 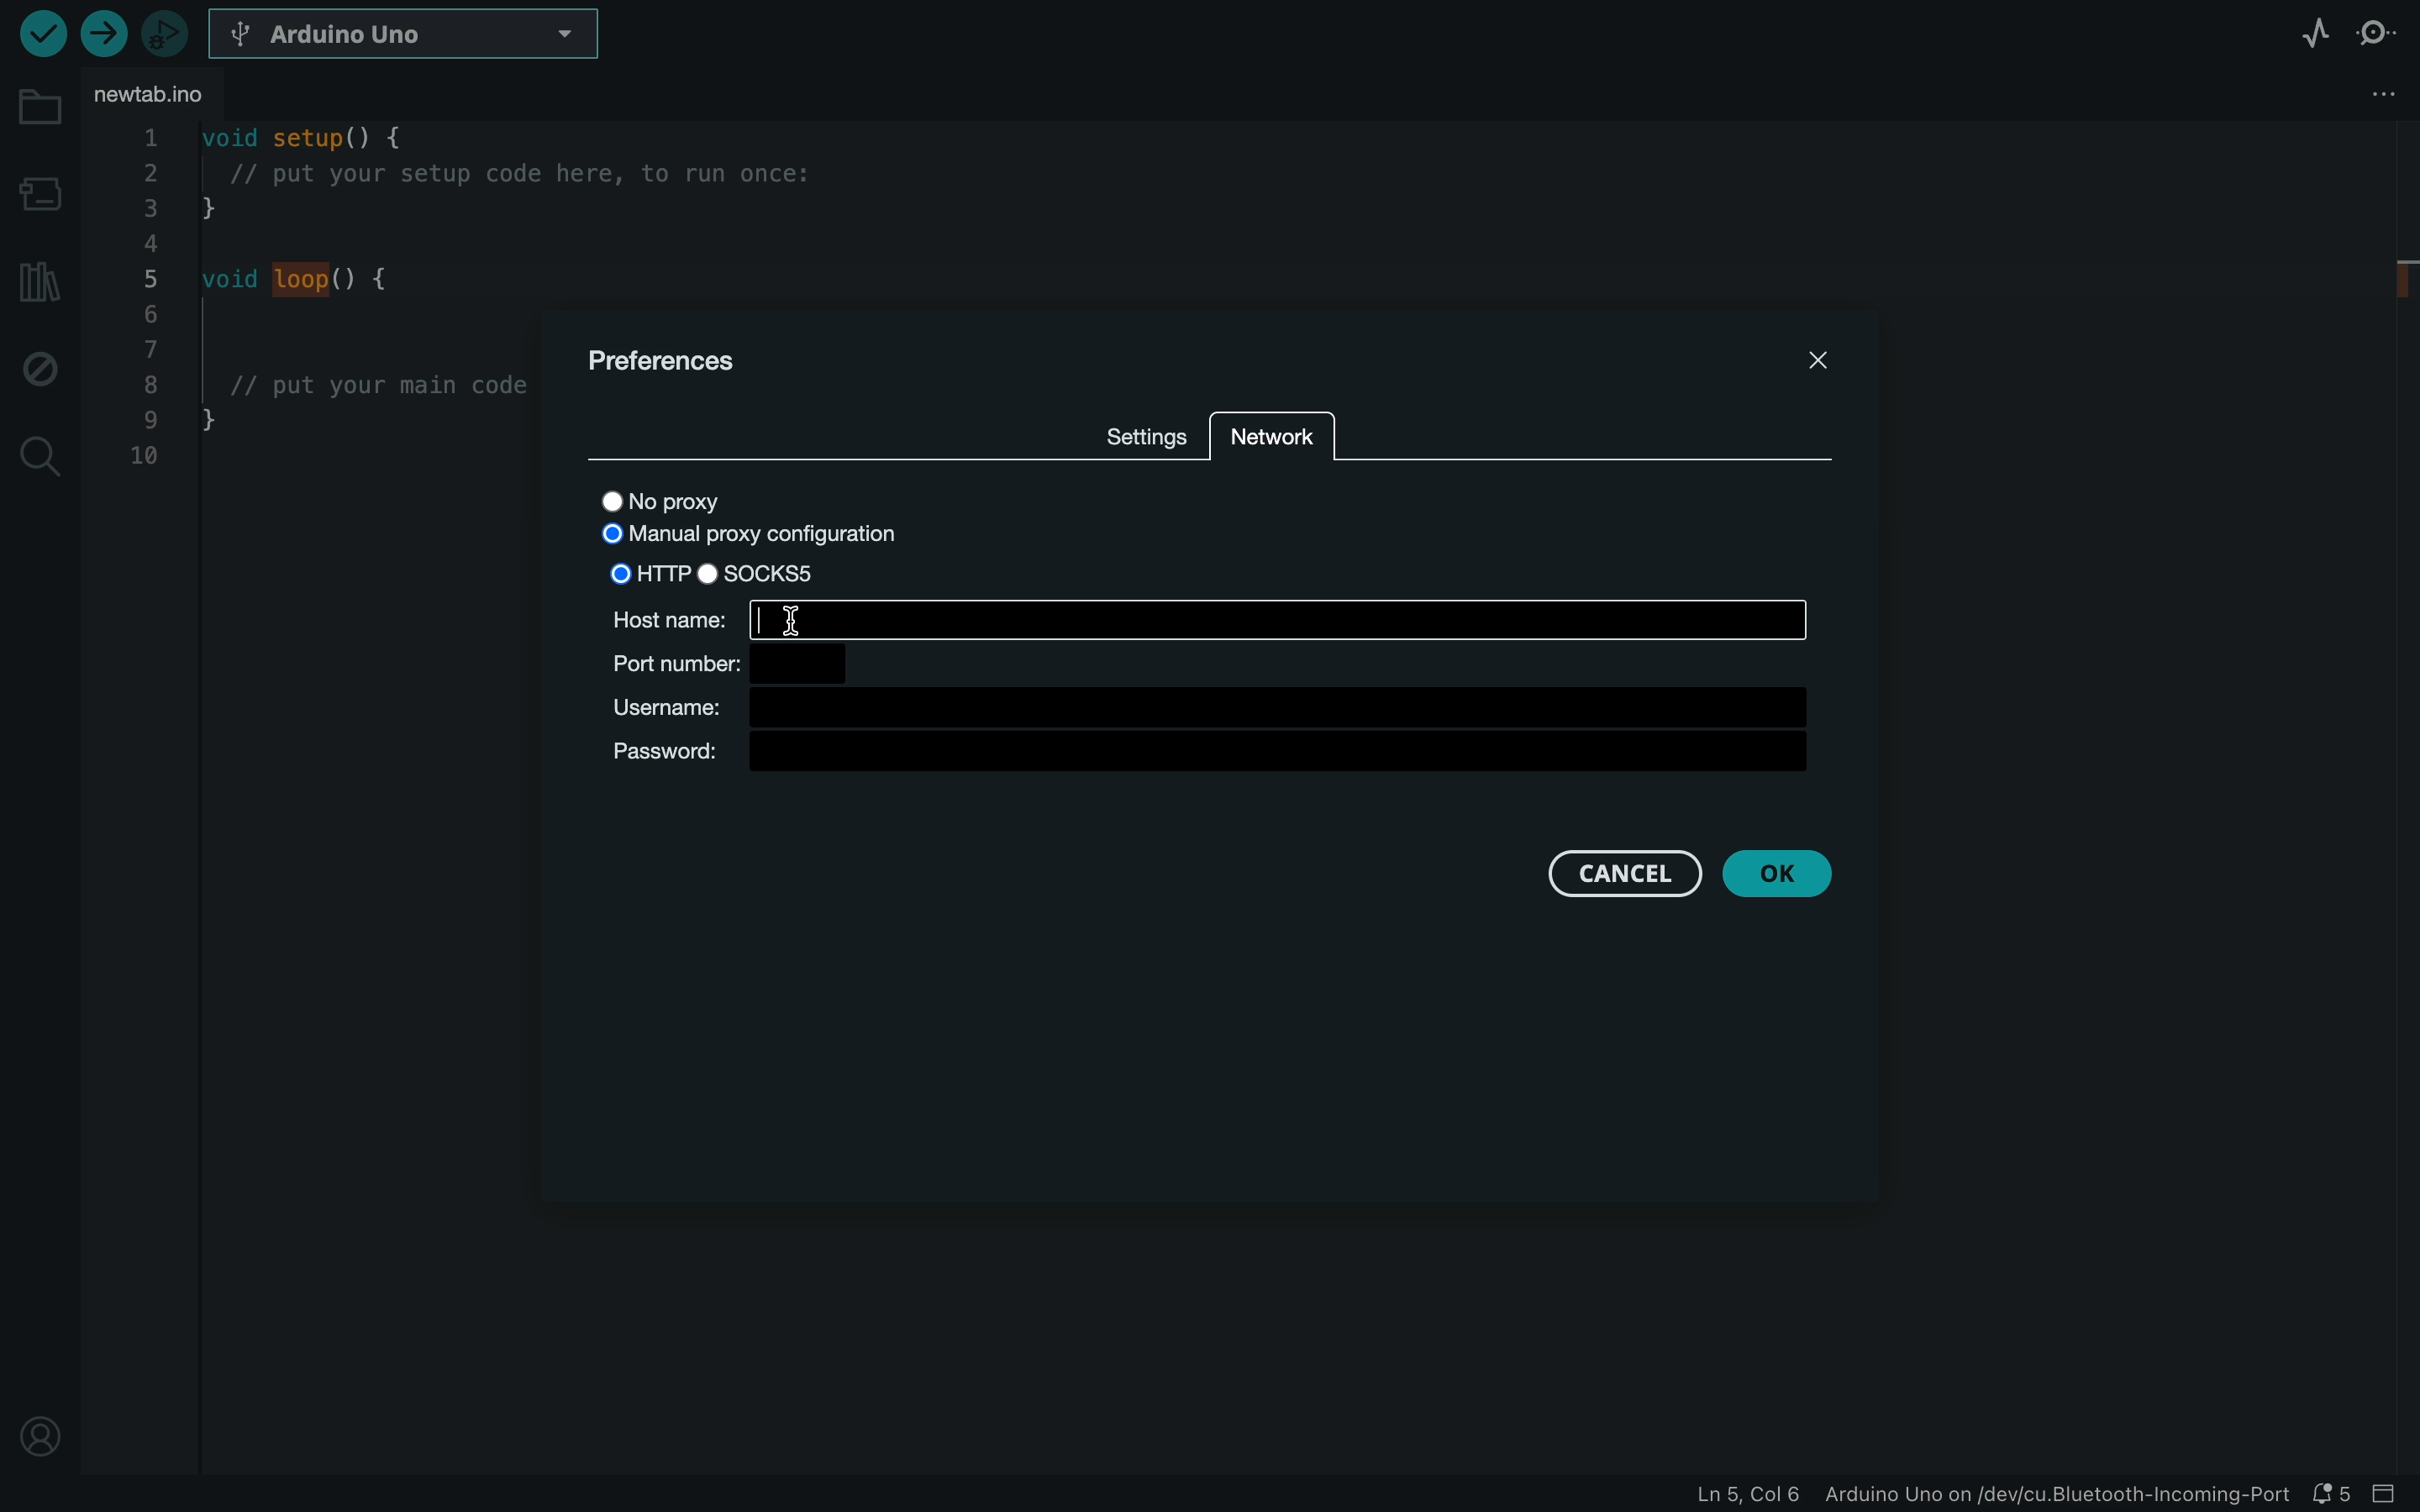 I want to click on upload, so click(x=106, y=32).